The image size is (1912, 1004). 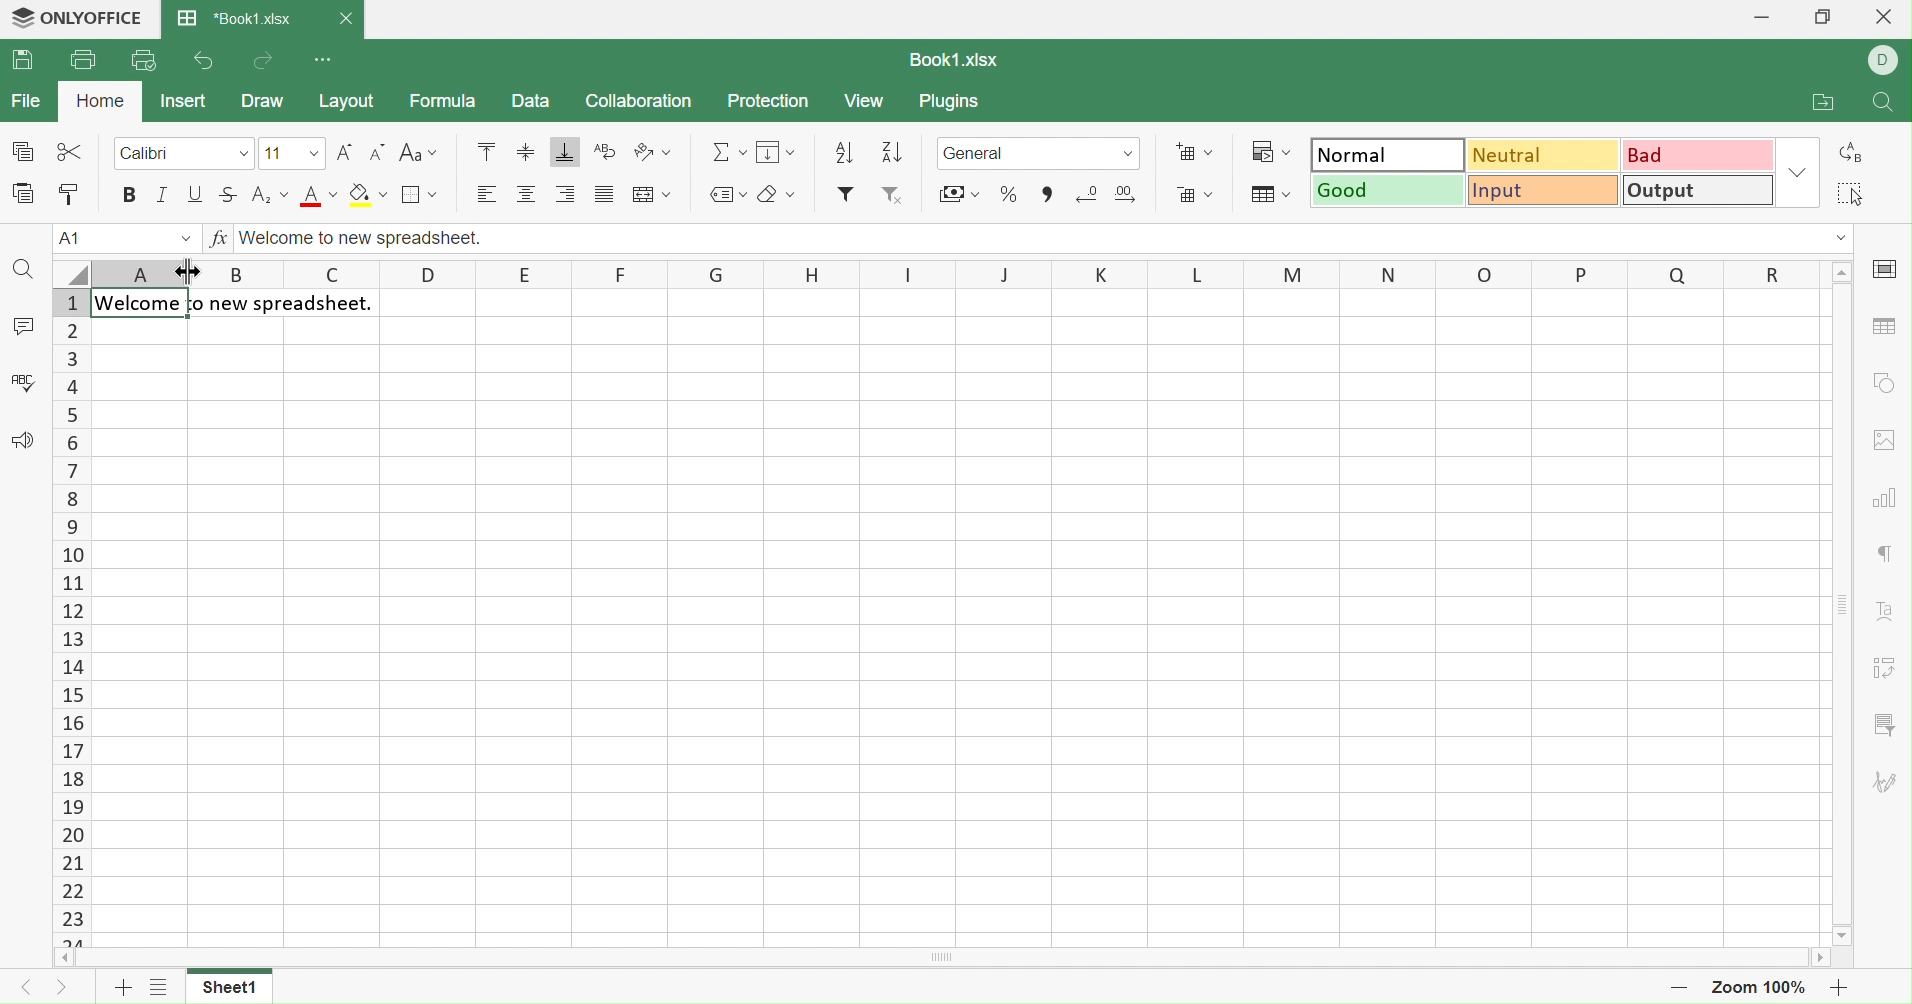 What do you see at coordinates (121, 990) in the screenshot?
I see `Add sheet` at bounding box center [121, 990].